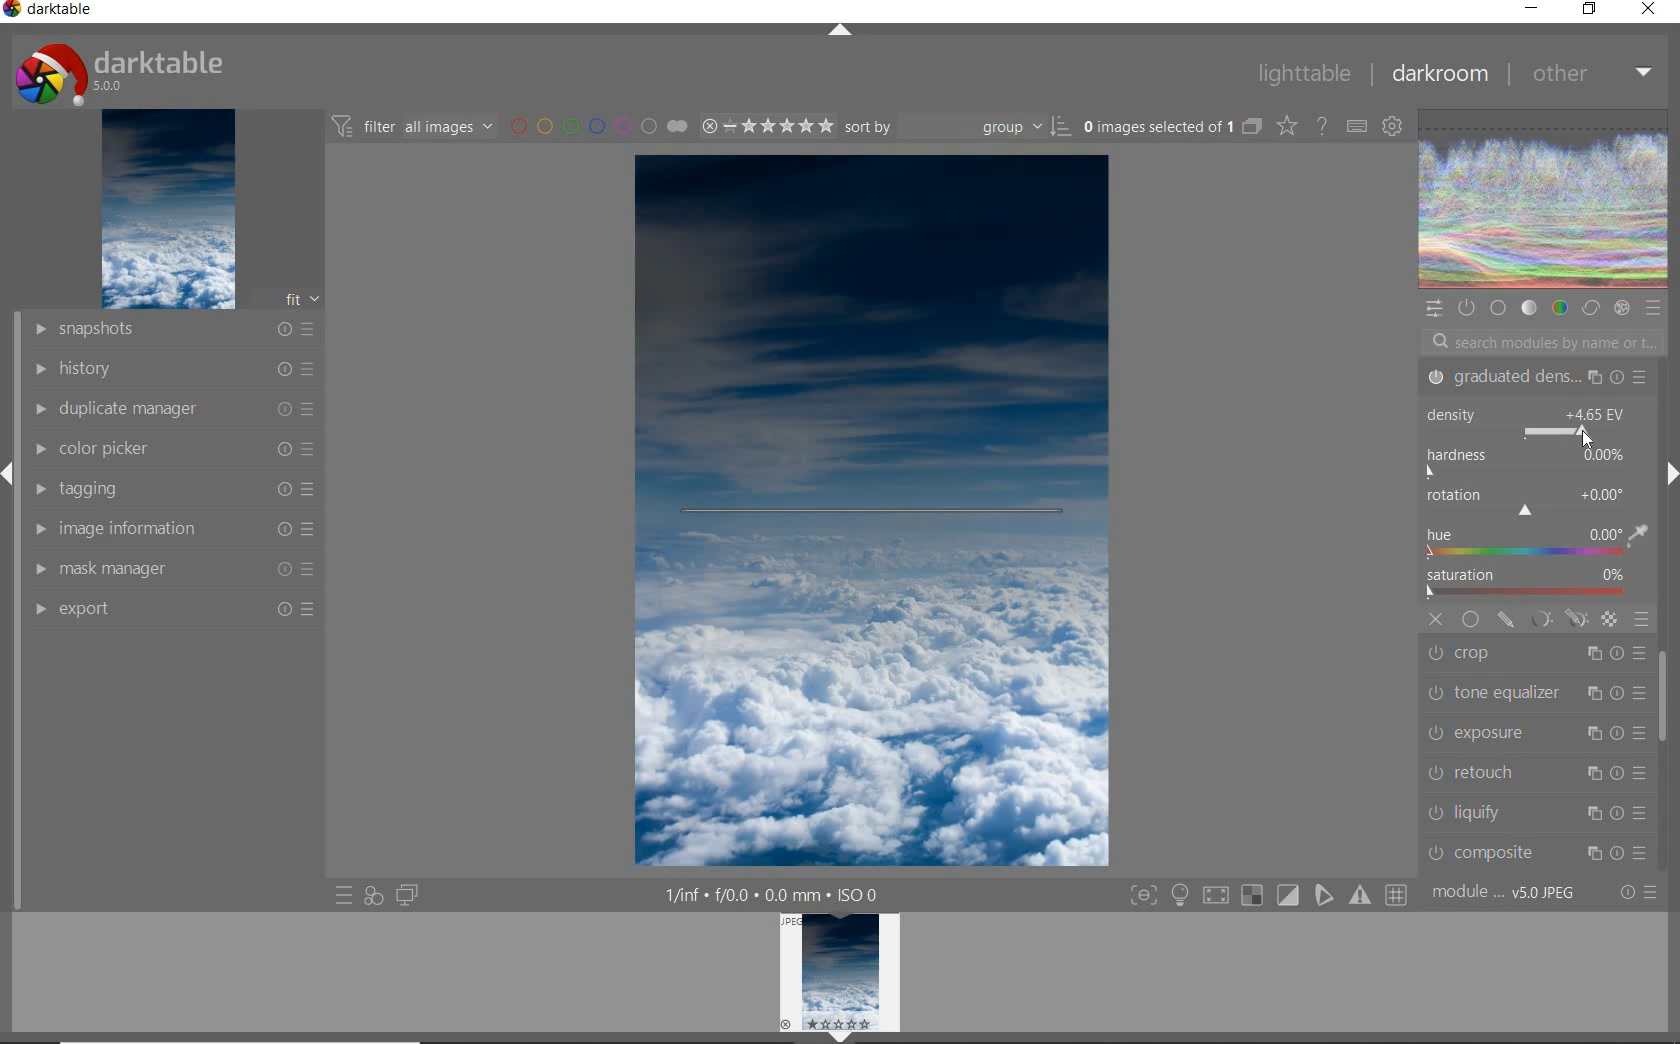 The height and width of the screenshot is (1044, 1680). What do you see at coordinates (1534, 732) in the screenshot?
I see `exposure` at bounding box center [1534, 732].